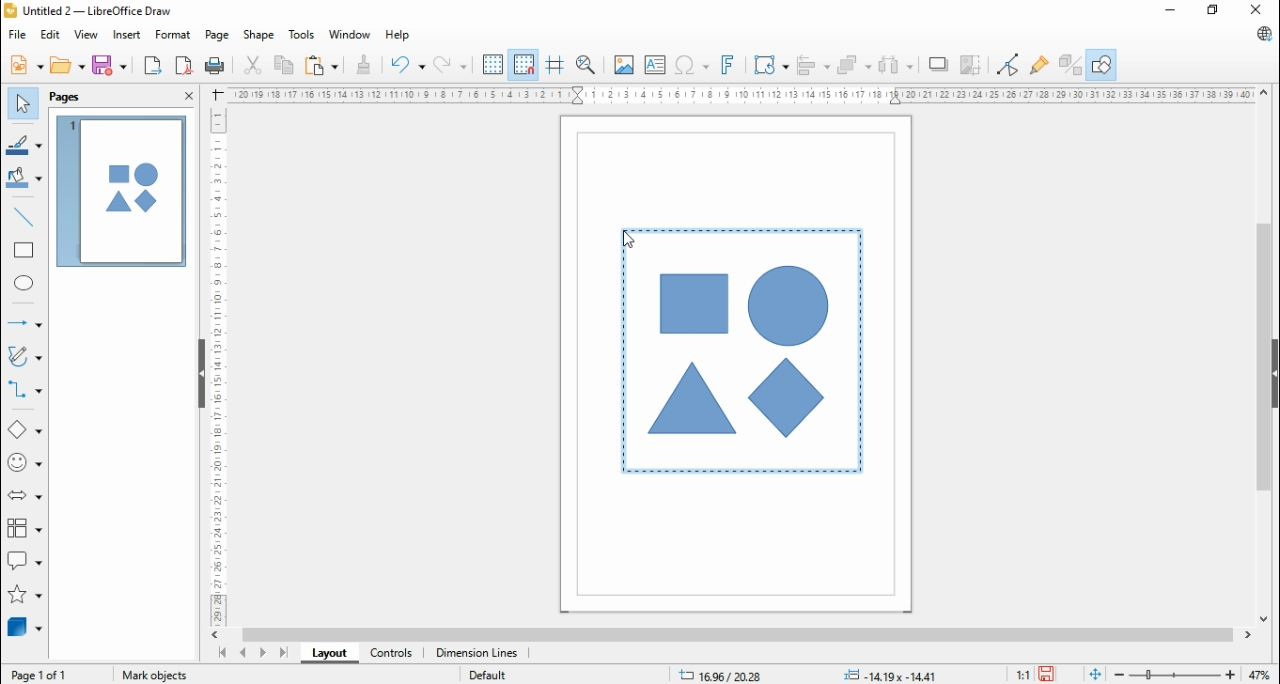  What do you see at coordinates (52, 35) in the screenshot?
I see `edit` at bounding box center [52, 35].